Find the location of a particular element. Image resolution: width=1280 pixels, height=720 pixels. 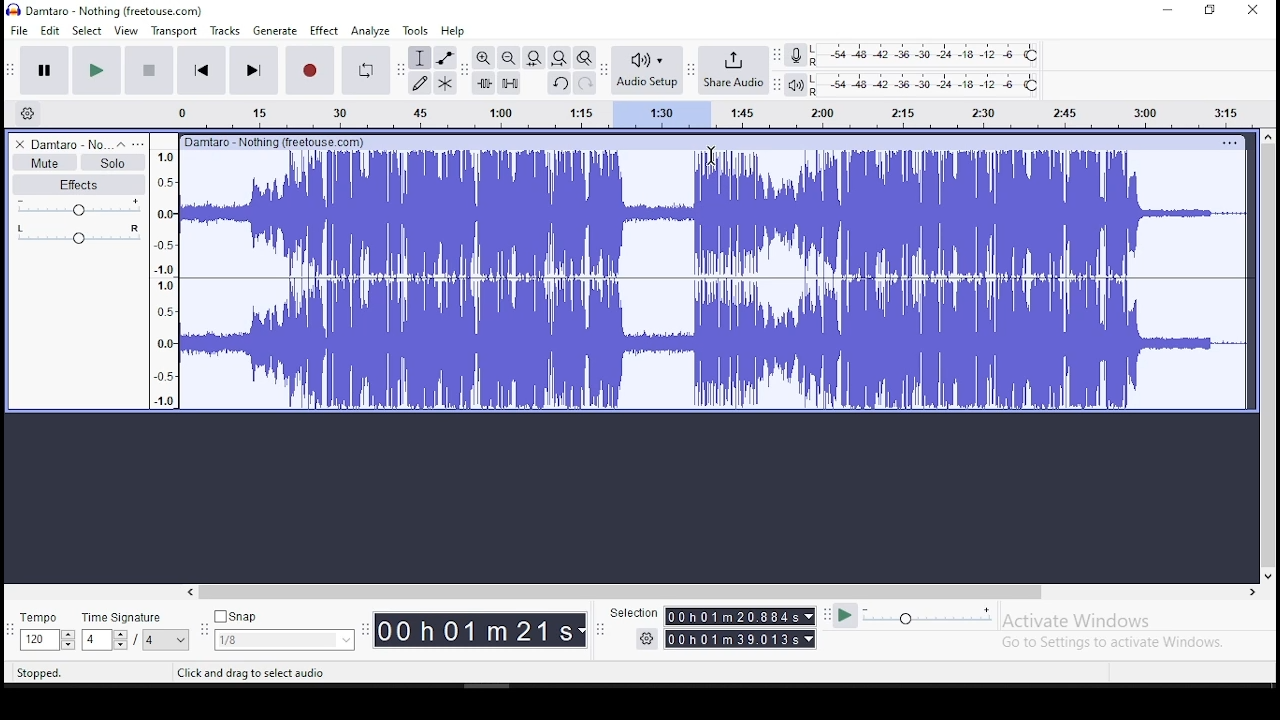

Stopped. is located at coordinates (38, 672).